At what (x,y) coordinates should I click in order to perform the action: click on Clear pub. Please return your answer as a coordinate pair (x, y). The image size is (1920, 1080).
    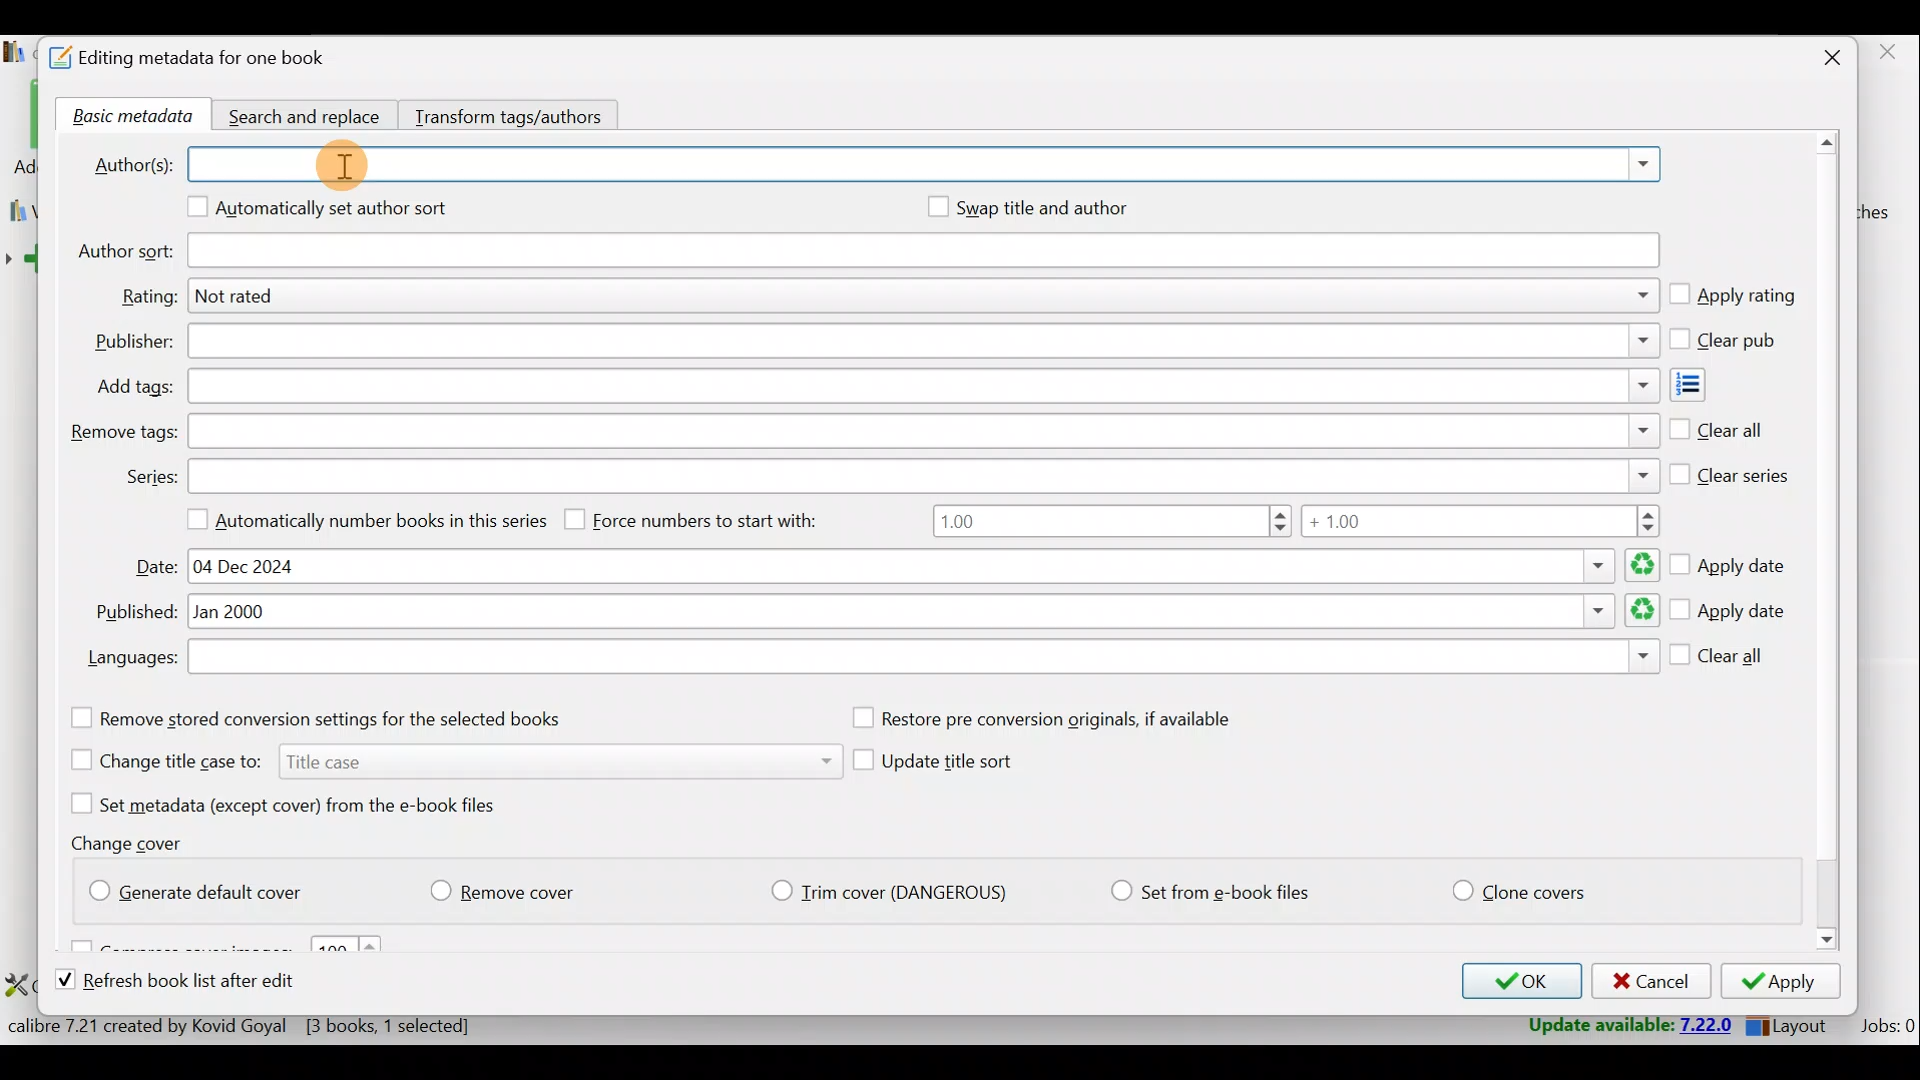
    Looking at the image, I should click on (1727, 341).